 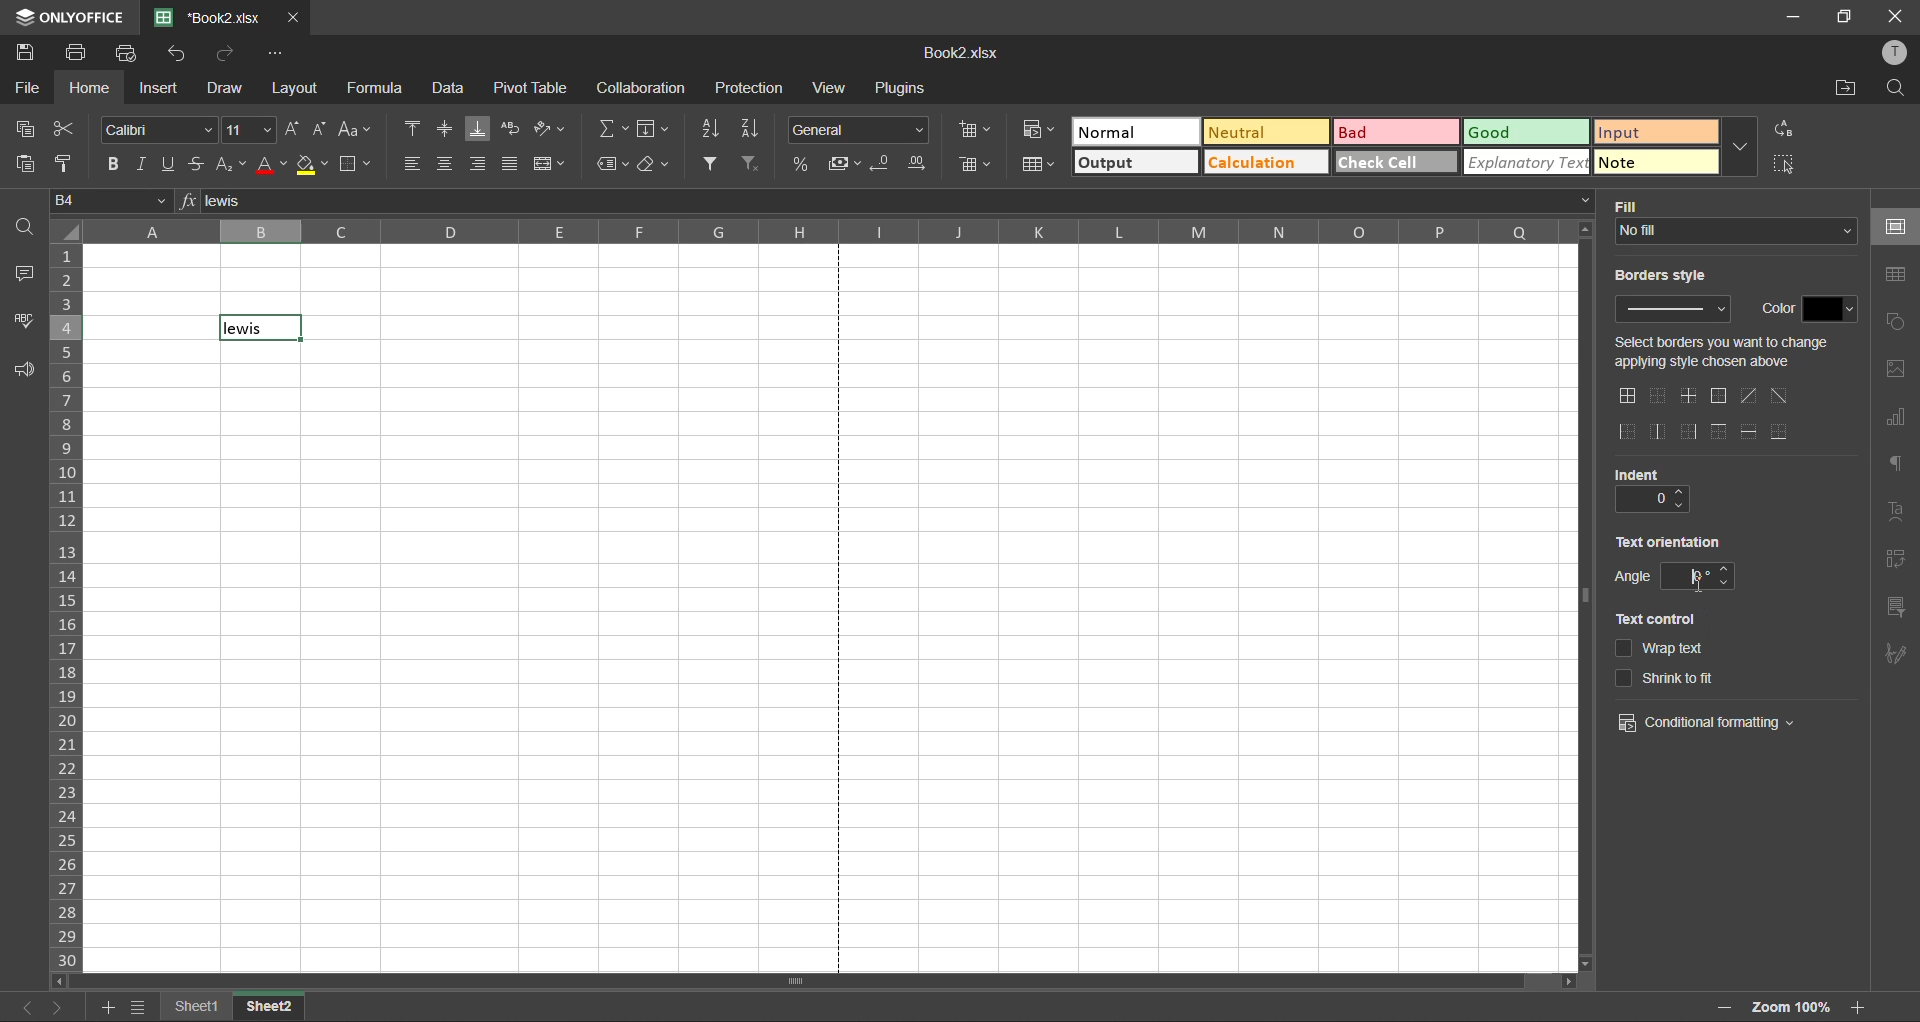 I want to click on increase angle, so click(x=1728, y=568).